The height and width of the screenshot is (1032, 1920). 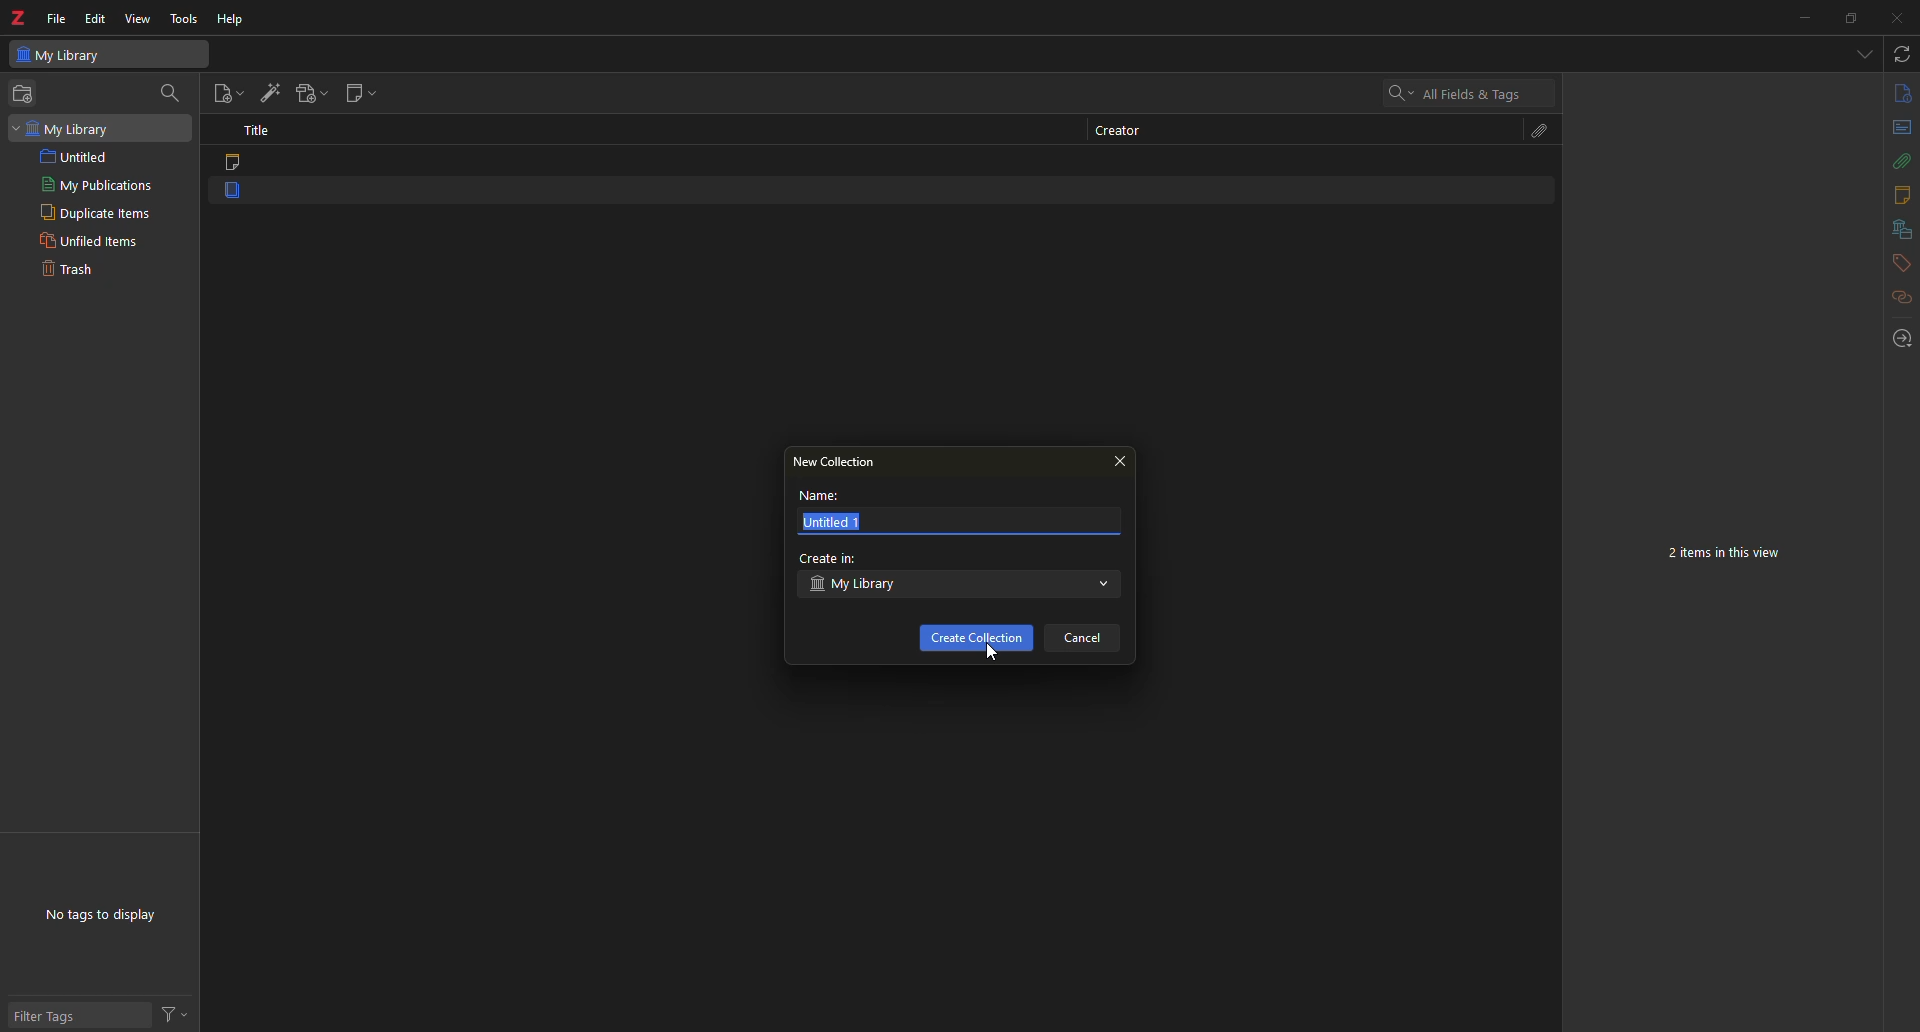 What do you see at coordinates (1895, 18) in the screenshot?
I see `Close` at bounding box center [1895, 18].